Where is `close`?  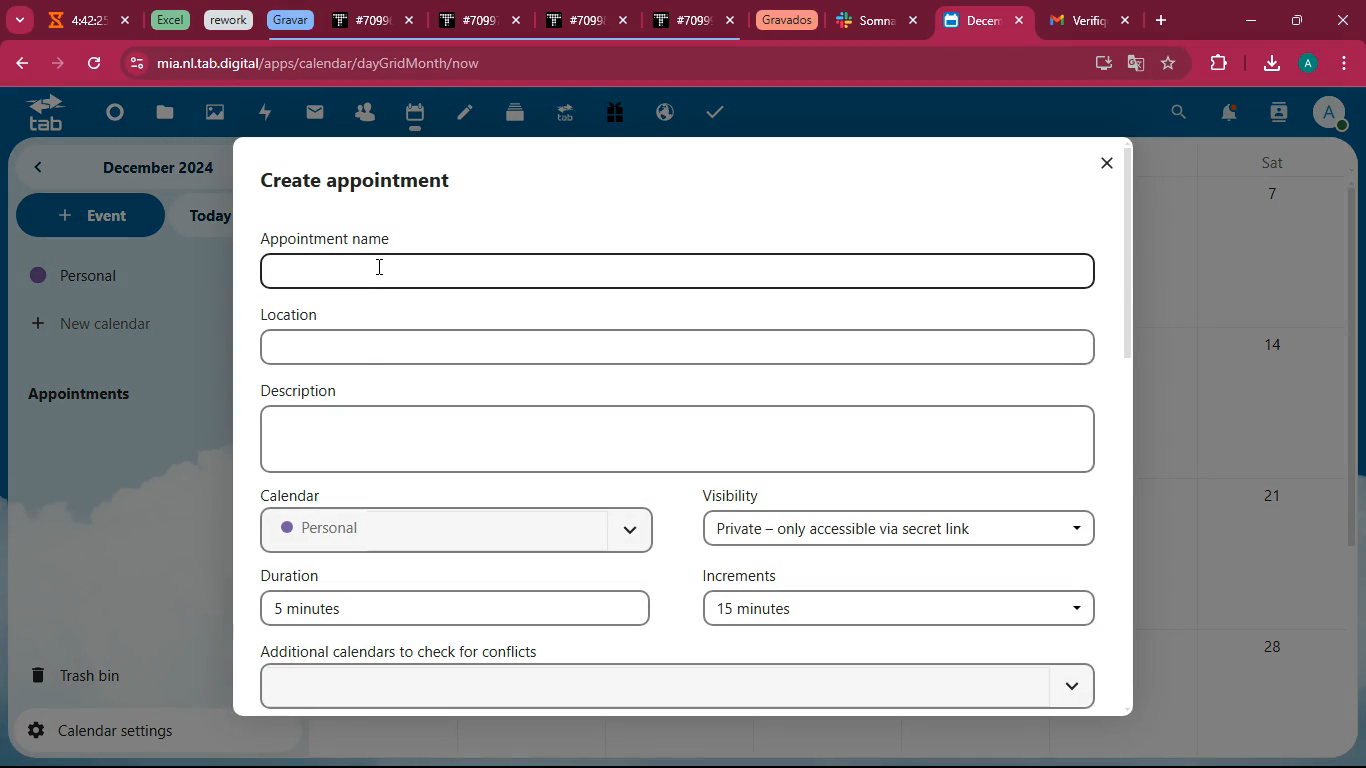
close is located at coordinates (731, 22).